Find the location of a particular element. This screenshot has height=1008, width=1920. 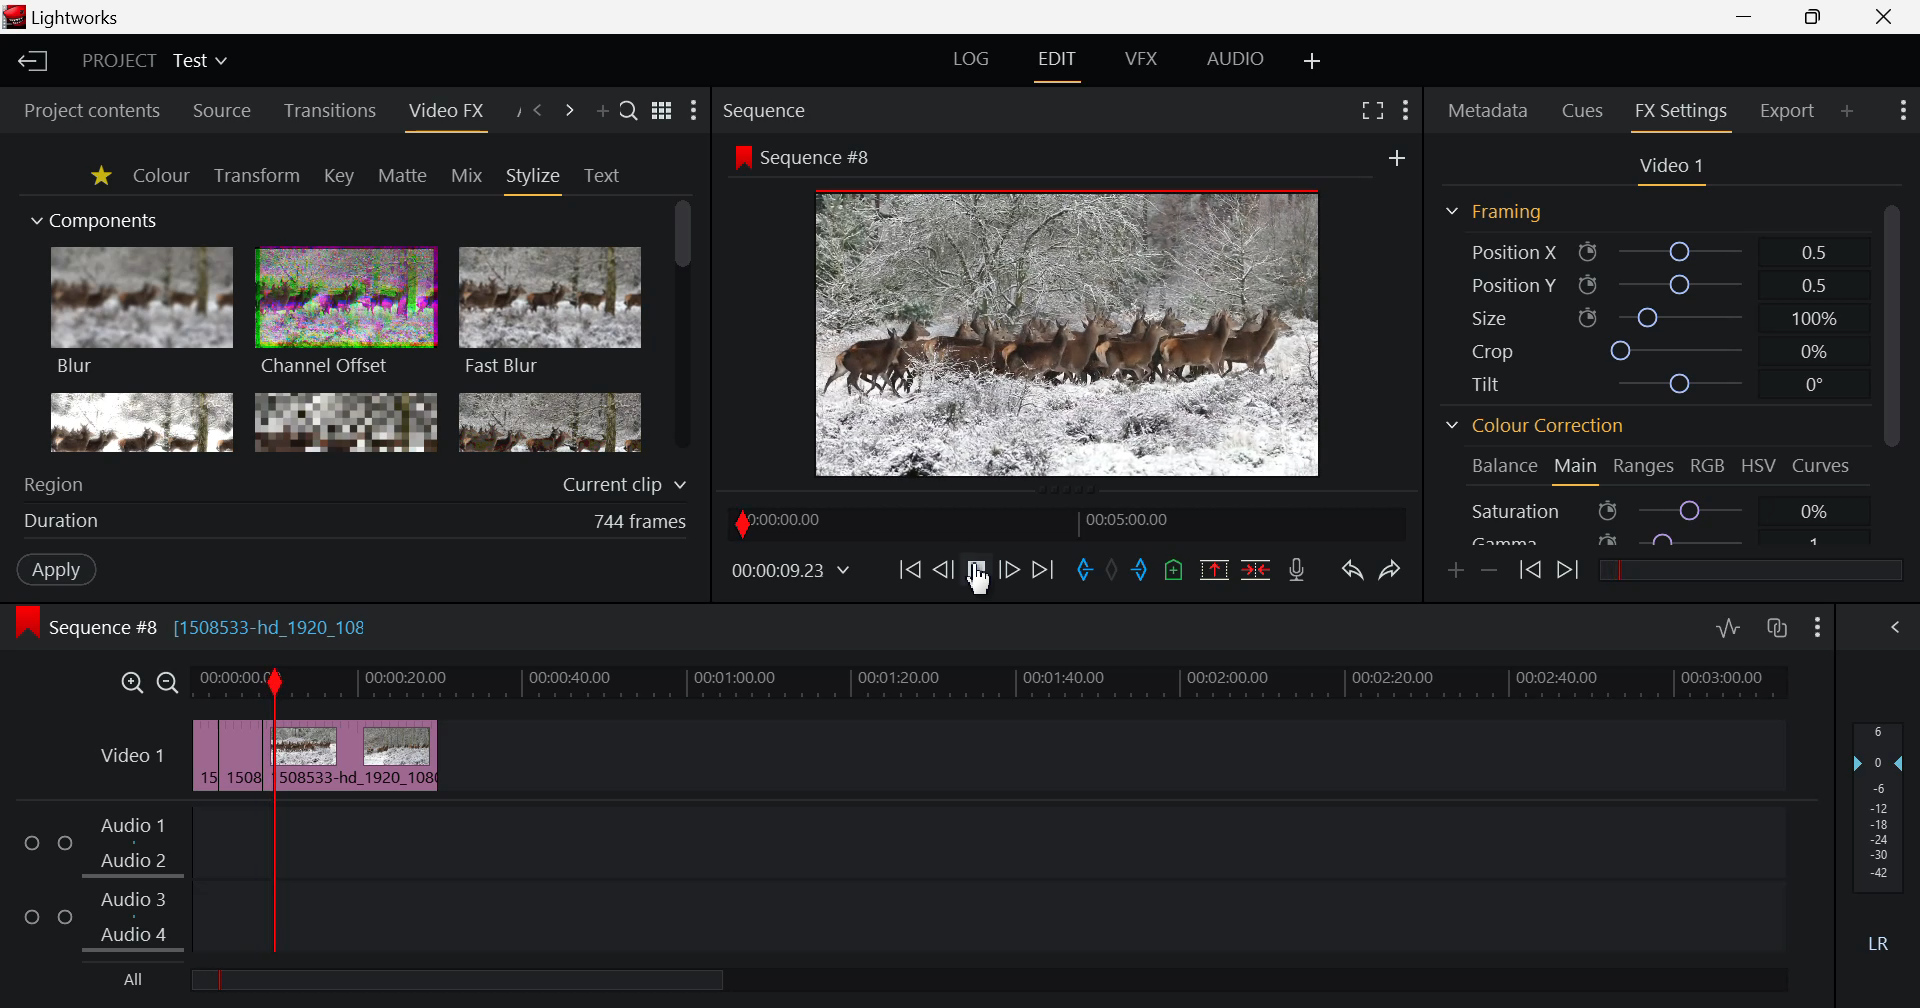

Matte is located at coordinates (403, 176).